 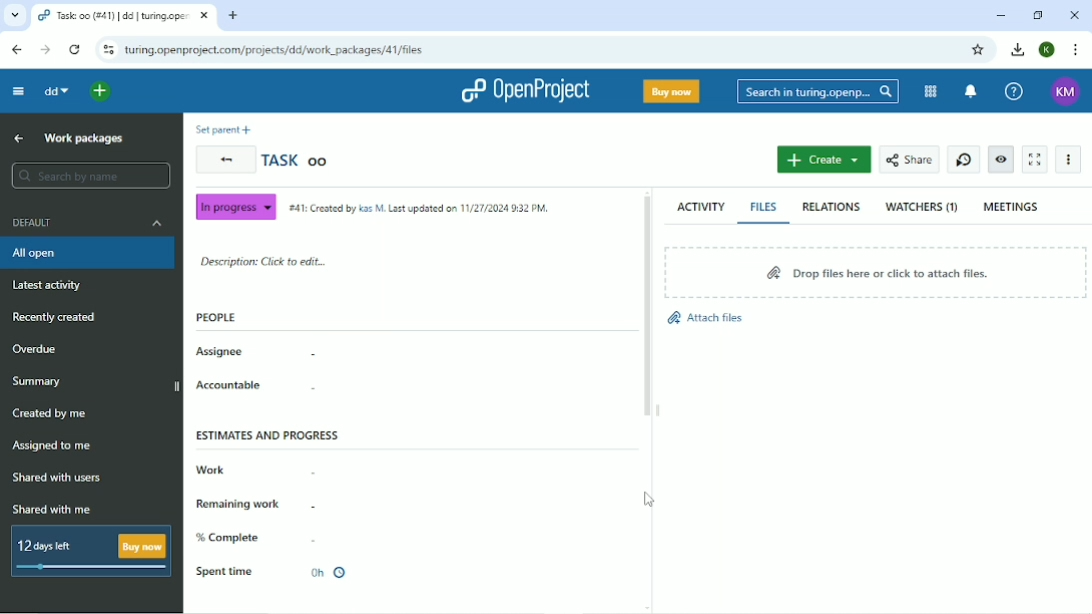 What do you see at coordinates (240, 501) in the screenshot?
I see `Remaining work` at bounding box center [240, 501].